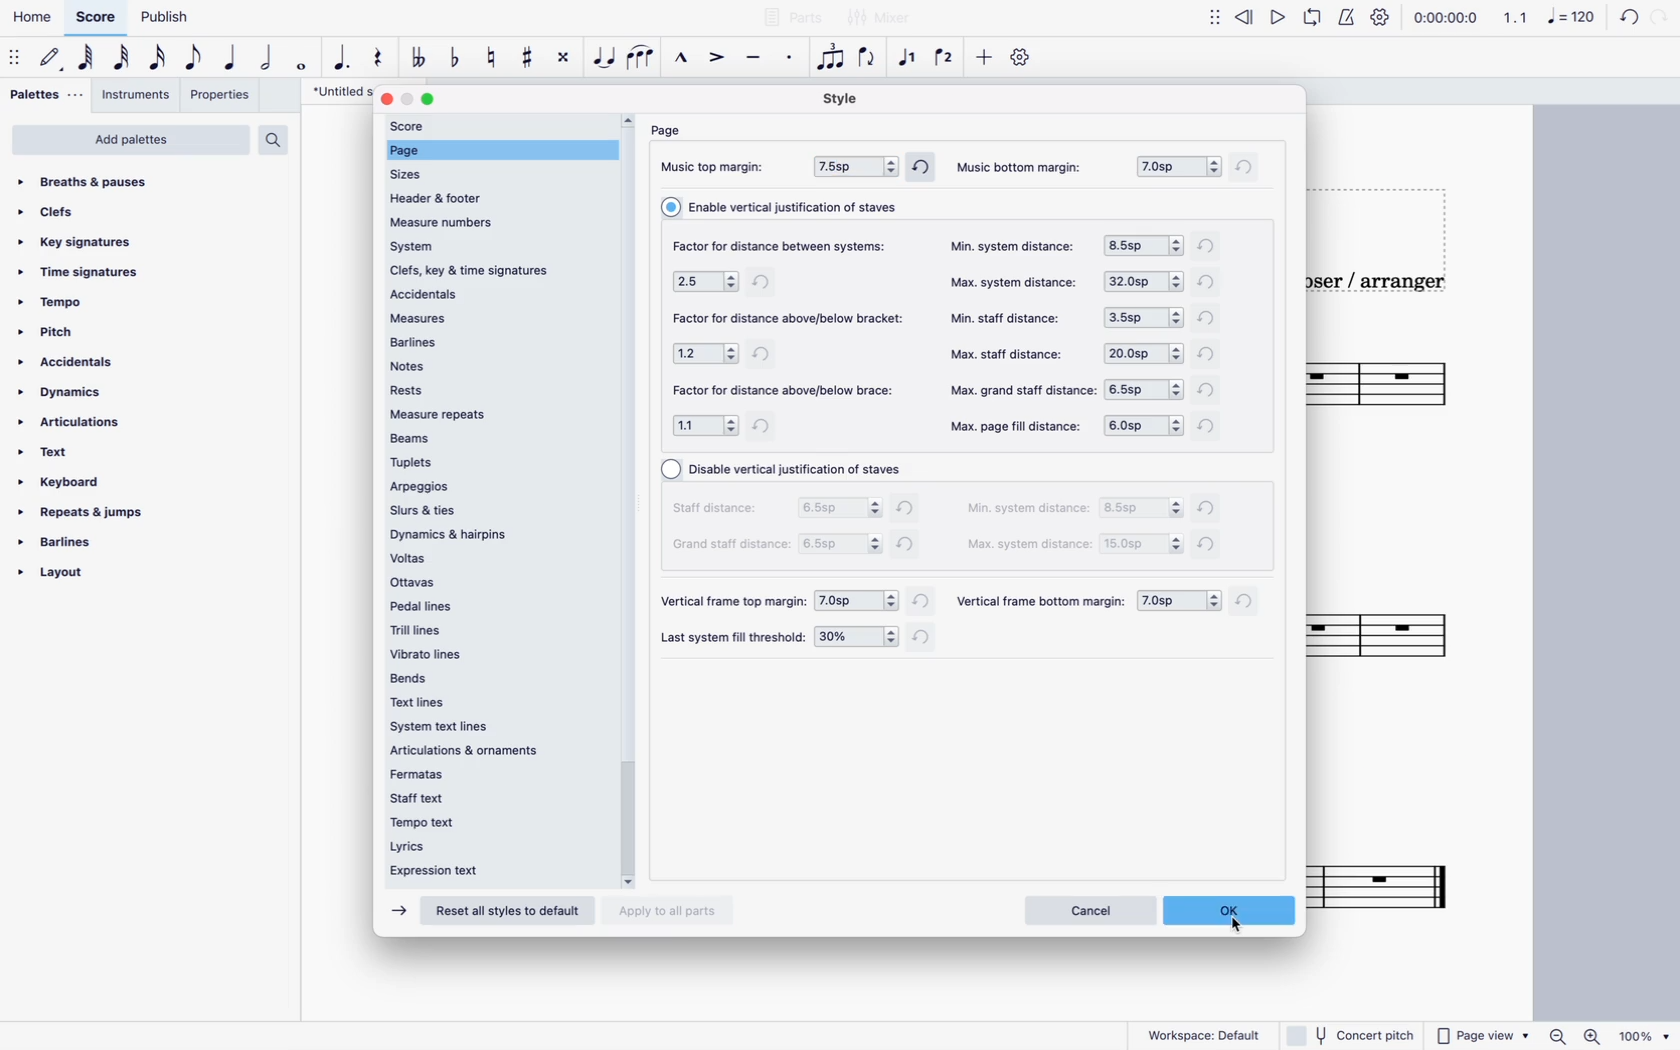 This screenshot has width=1680, height=1050. What do you see at coordinates (1146, 388) in the screenshot?
I see `options` at bounding box center [1146, 388].